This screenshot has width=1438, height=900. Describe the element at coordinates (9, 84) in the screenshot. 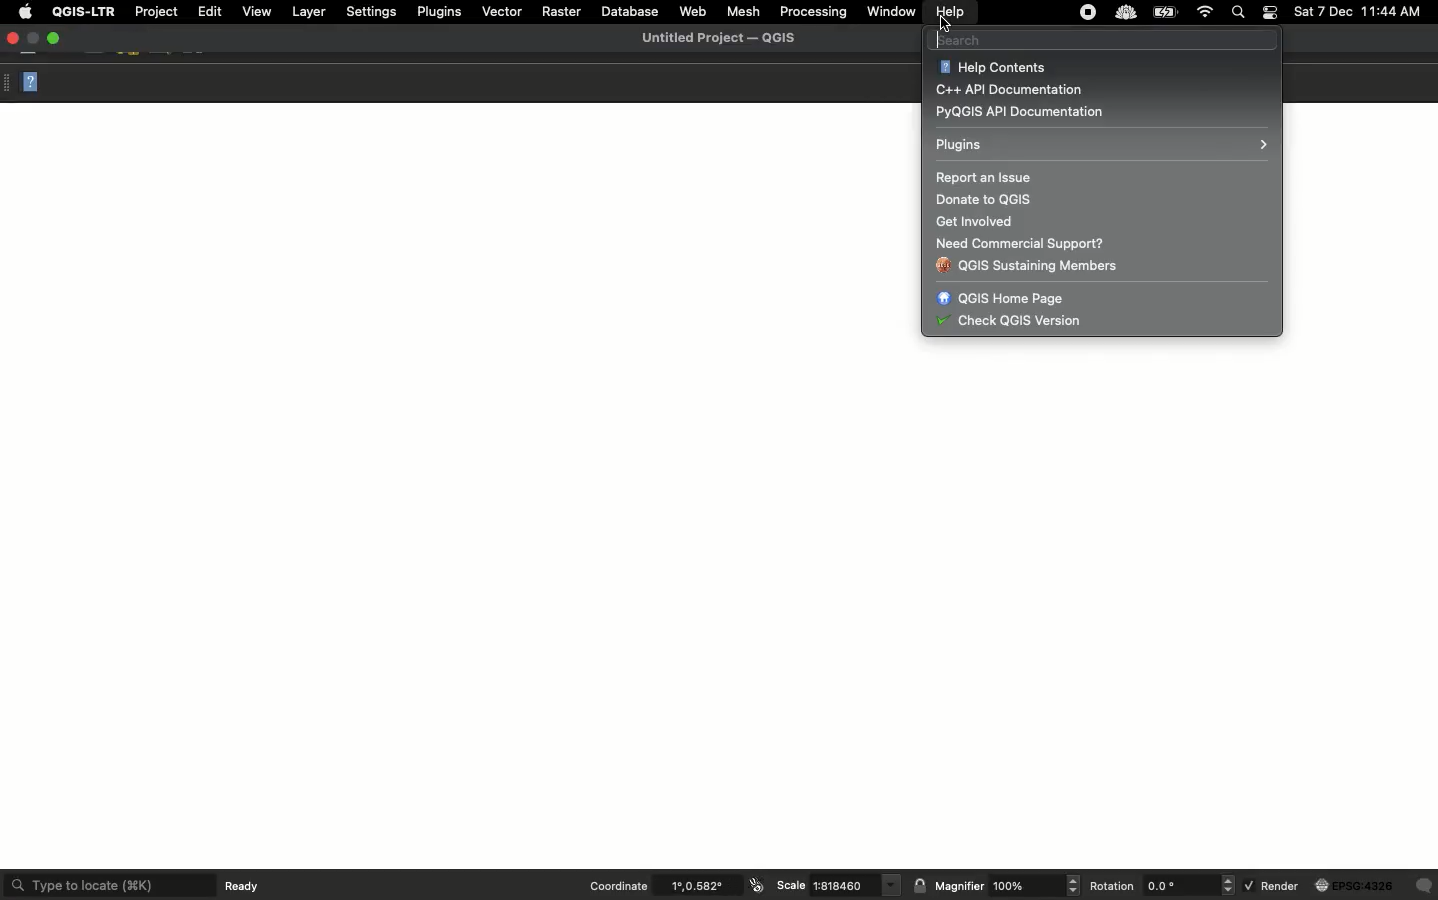

I see `Options` at that location.